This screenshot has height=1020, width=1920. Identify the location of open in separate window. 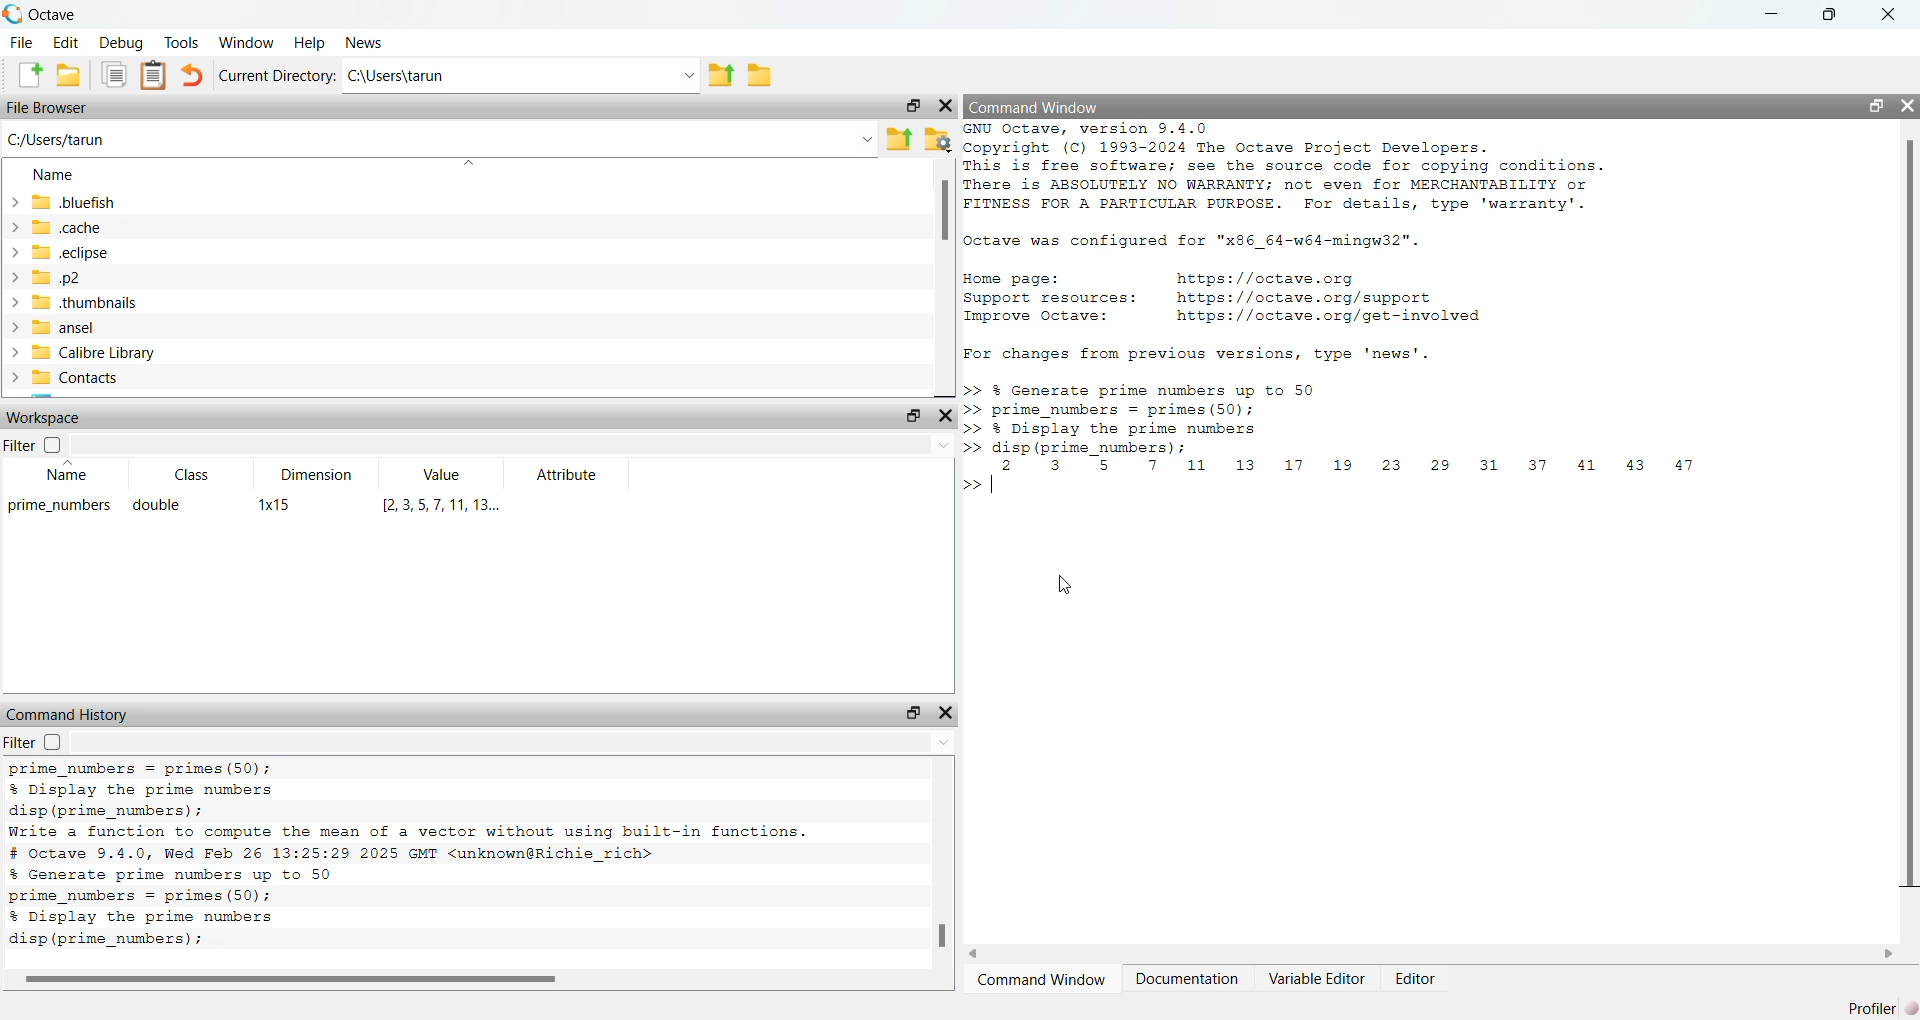
(912, 415).